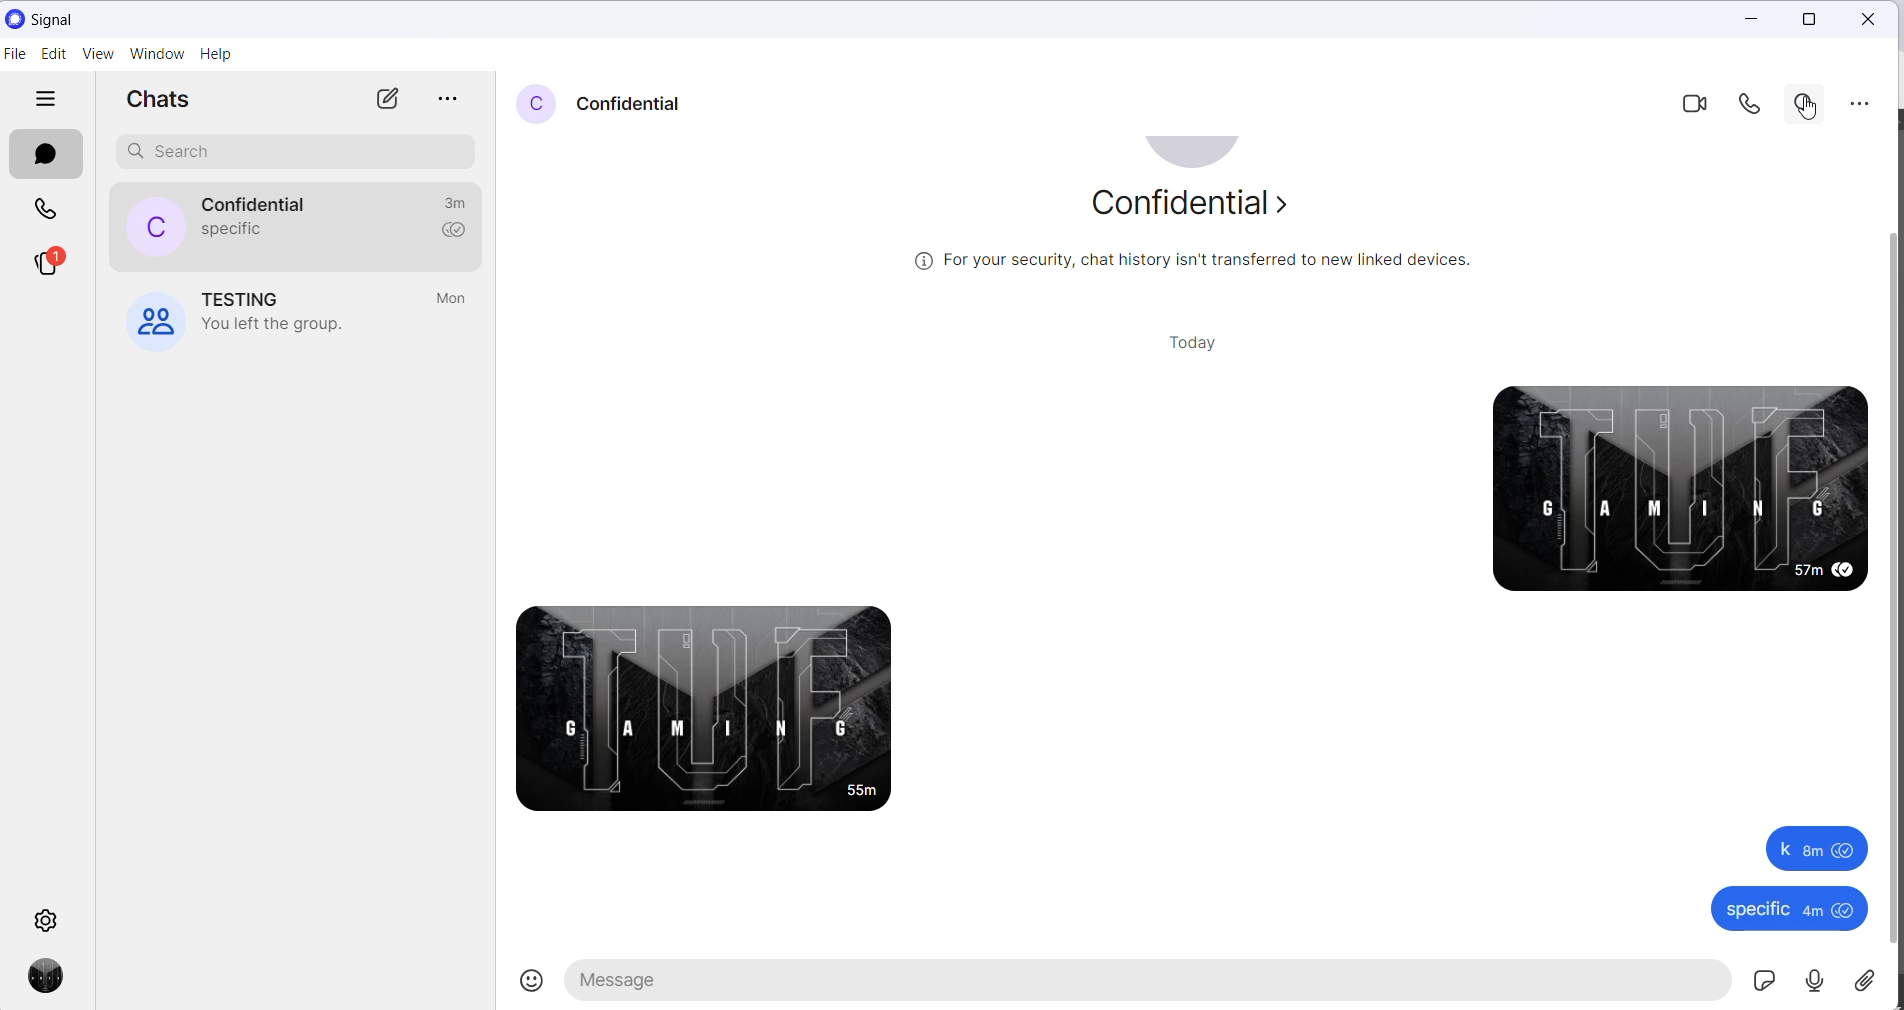  I want to click on new chats, so click(383, 100).